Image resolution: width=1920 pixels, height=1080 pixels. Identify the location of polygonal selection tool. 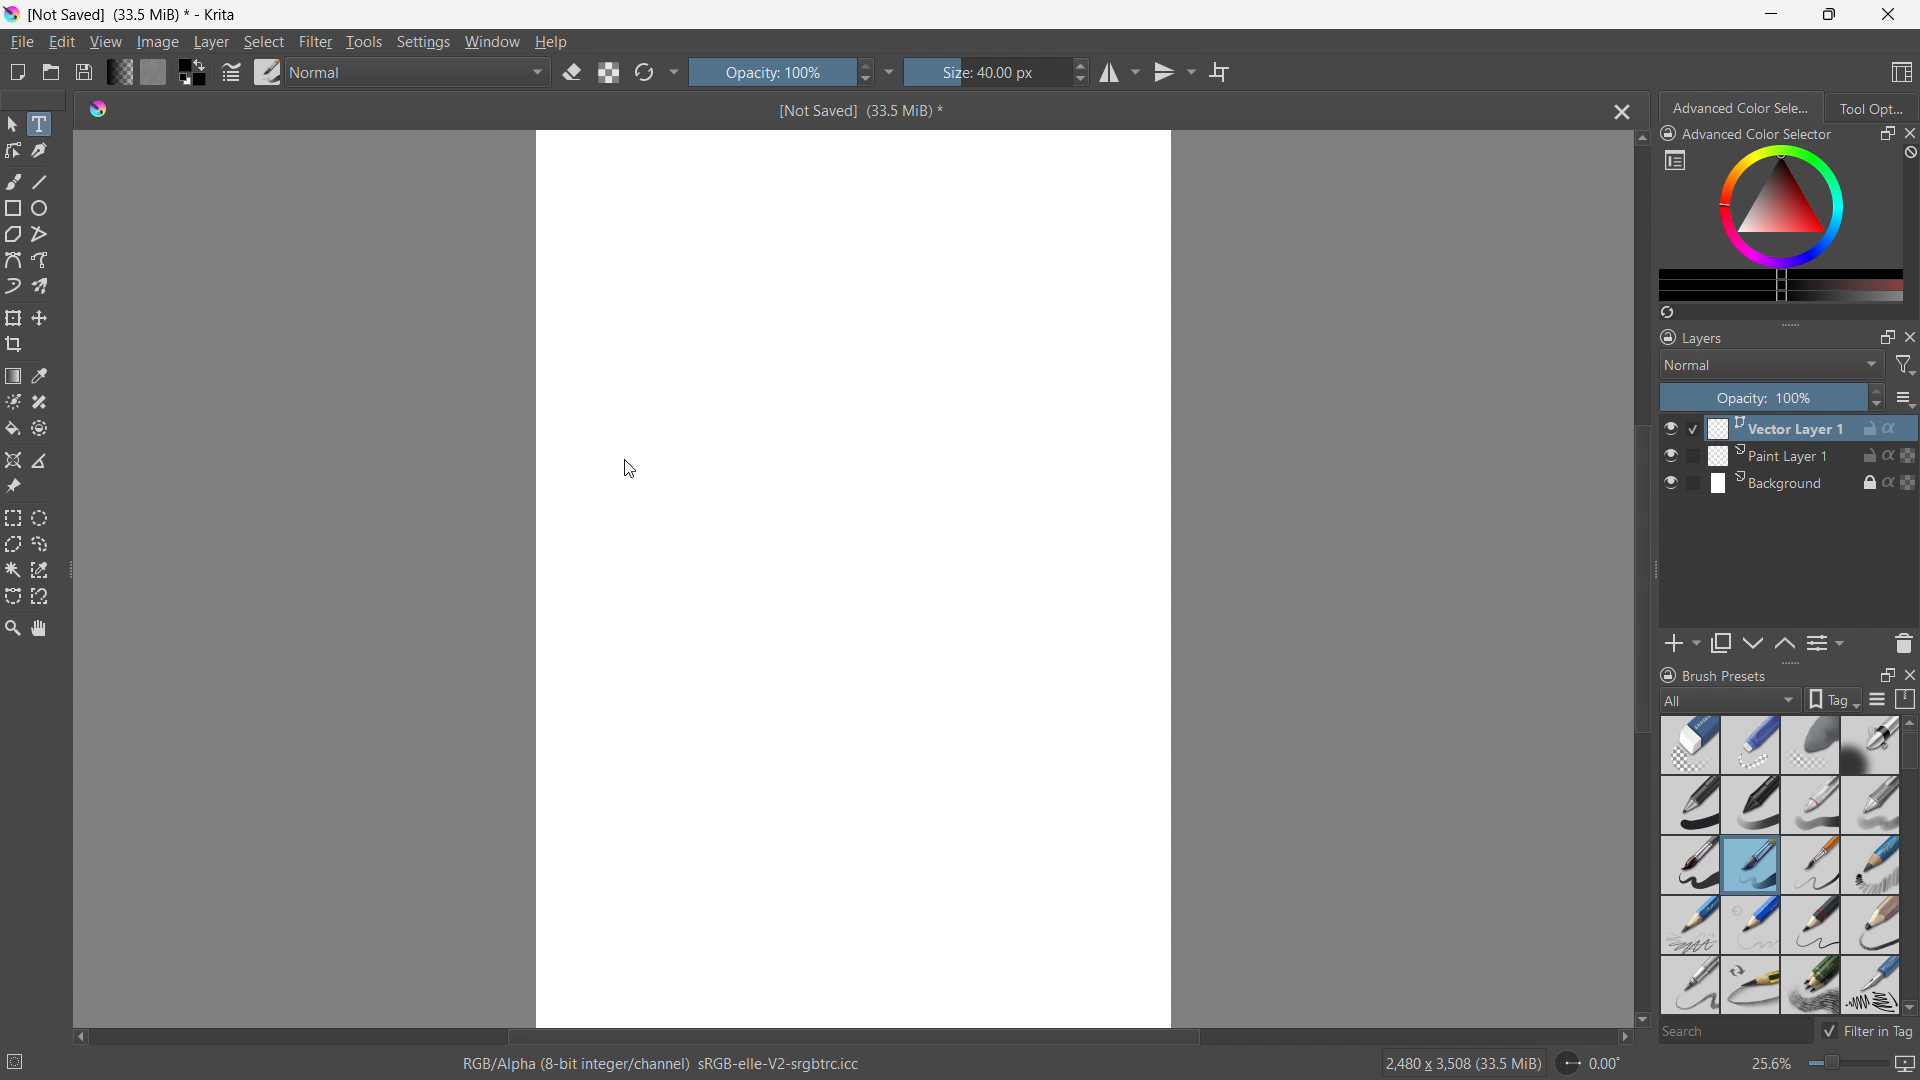
(13, 544).